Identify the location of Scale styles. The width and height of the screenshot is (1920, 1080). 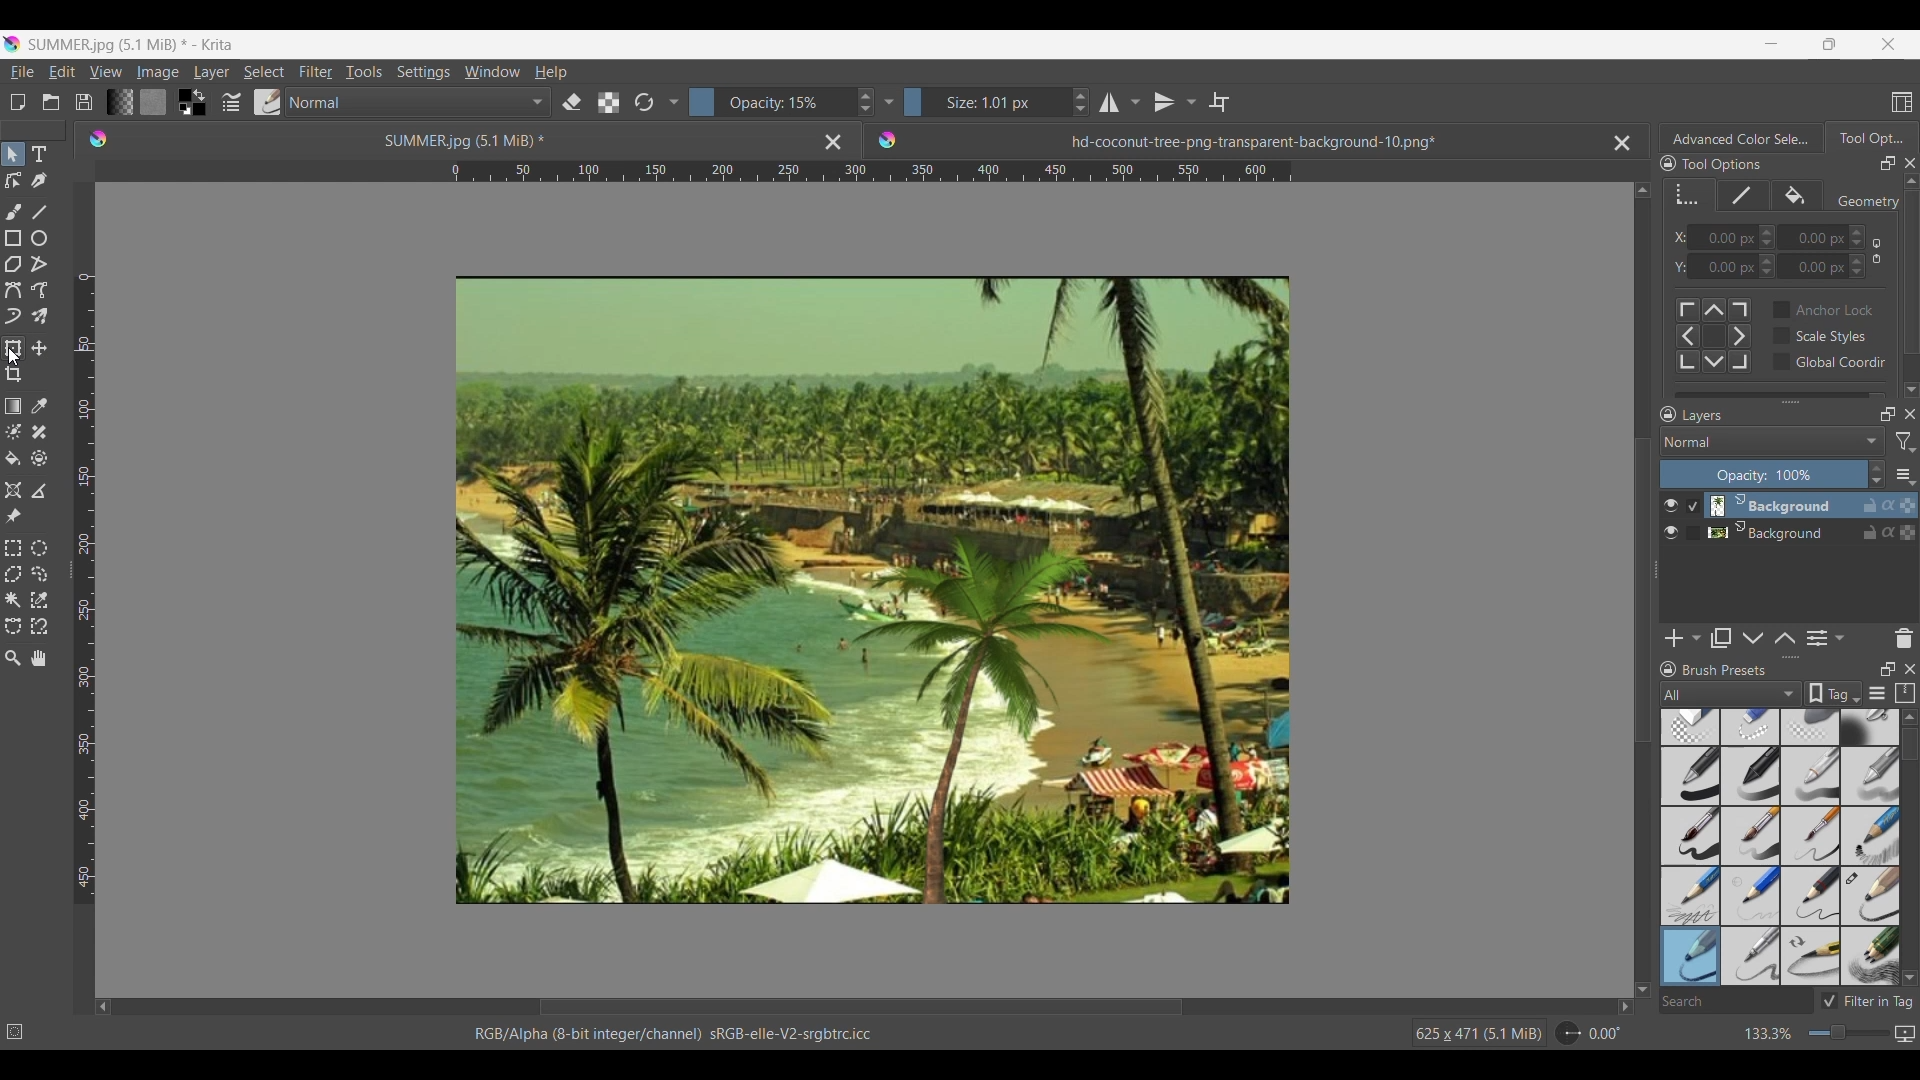
(1820, 335).